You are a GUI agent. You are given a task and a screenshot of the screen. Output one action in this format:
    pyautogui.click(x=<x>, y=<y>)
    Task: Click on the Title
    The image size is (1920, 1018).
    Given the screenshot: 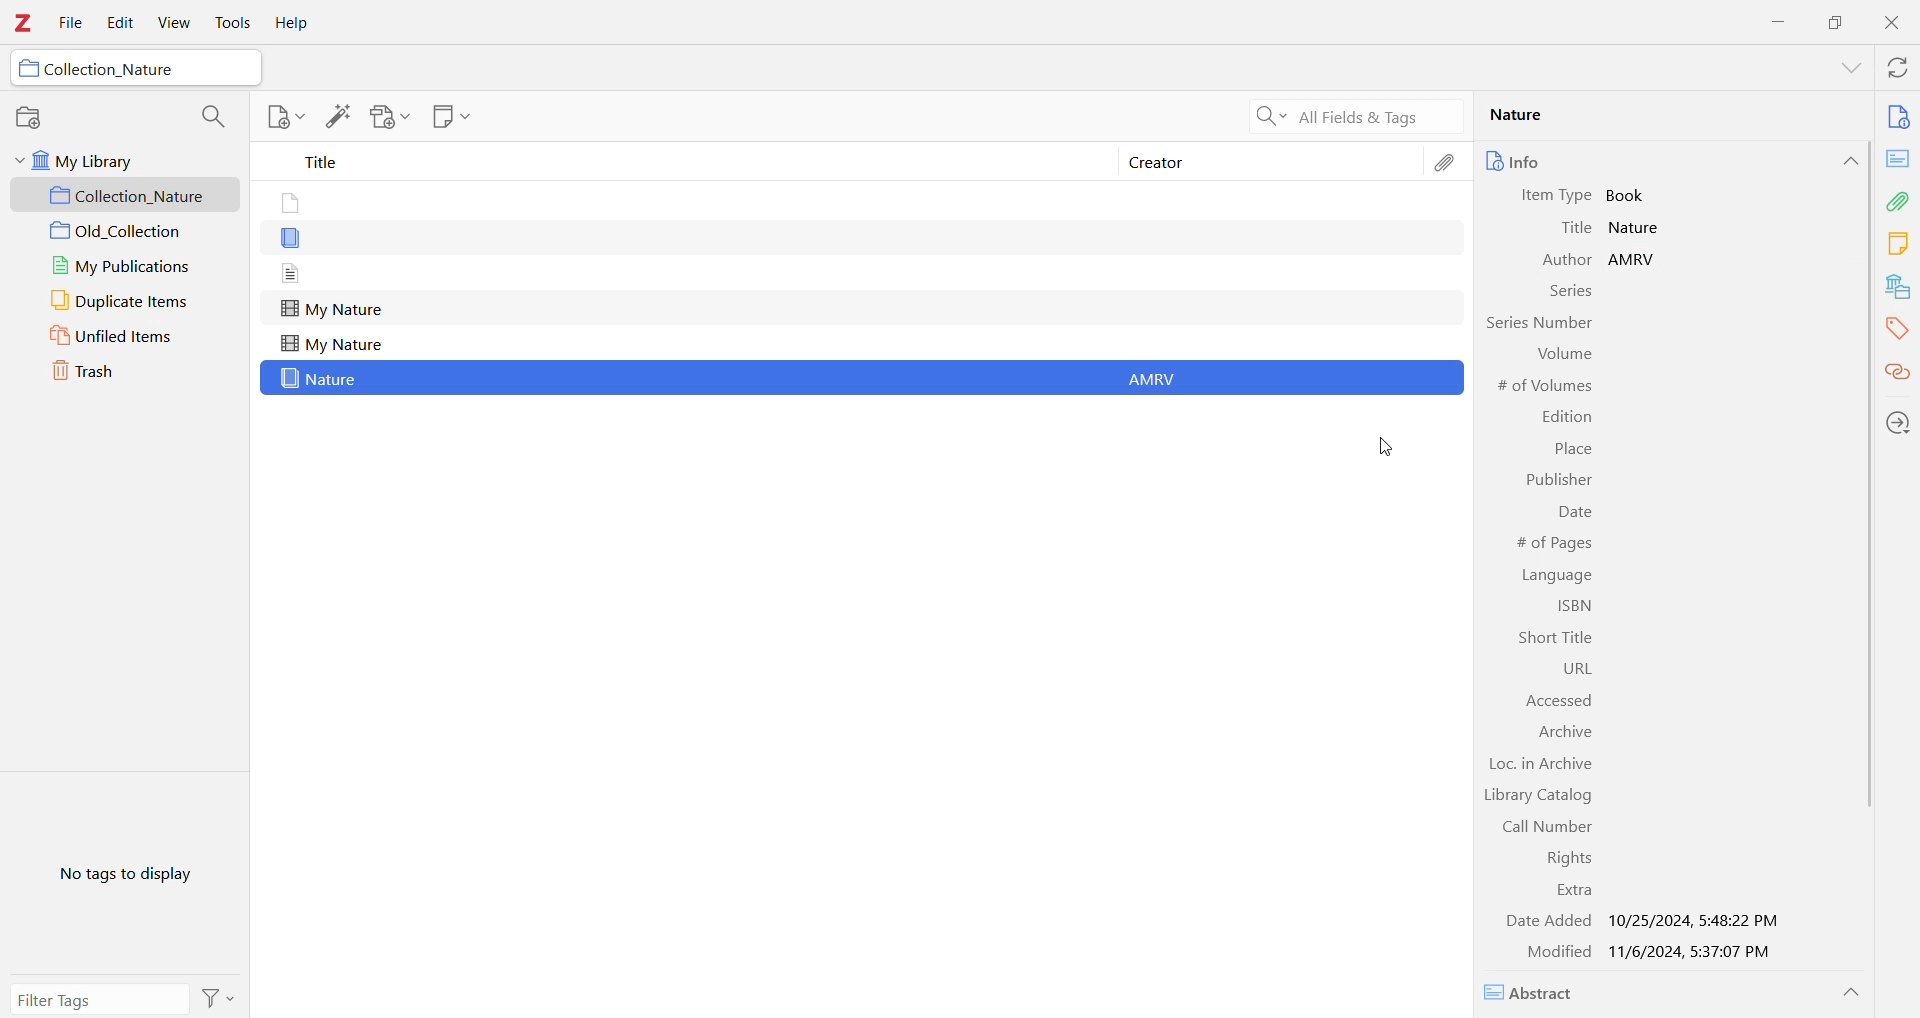 What is the action you would take?
    pyautogui.click(x=1578, y=228)
    